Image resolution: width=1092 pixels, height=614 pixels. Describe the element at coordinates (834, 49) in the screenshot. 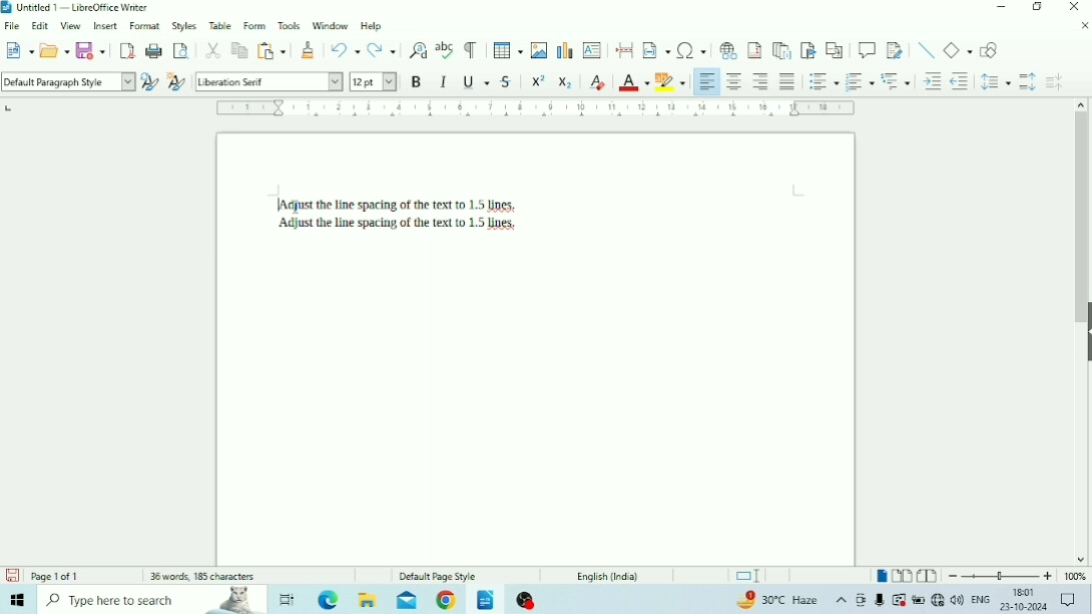

I see `Insert Cross-reference` at that location.